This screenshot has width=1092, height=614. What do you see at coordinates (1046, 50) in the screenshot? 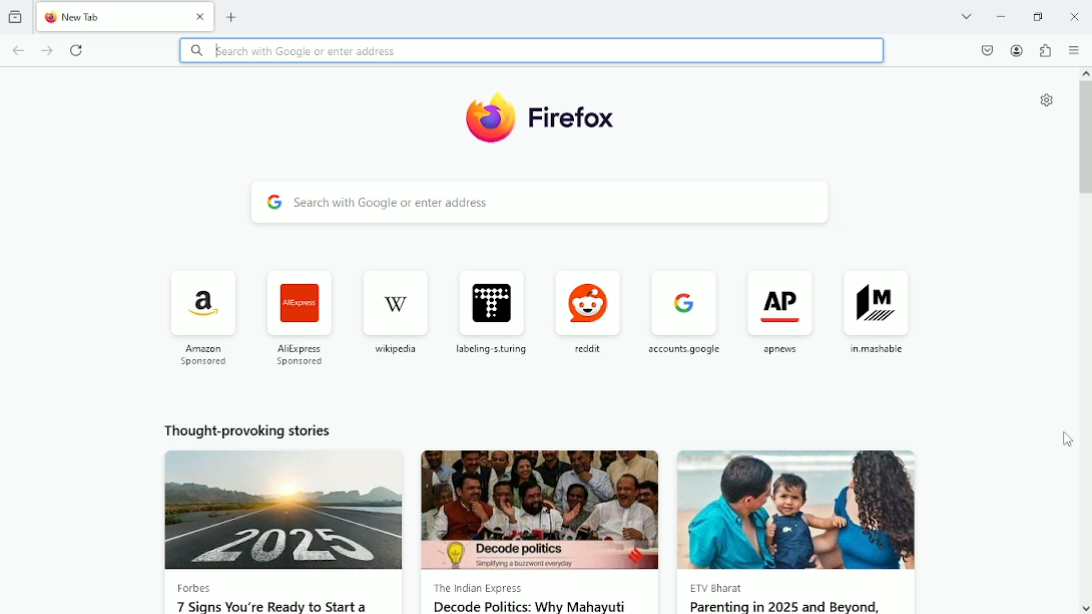
I see `Extensions` at bounding box center [1046, 50].